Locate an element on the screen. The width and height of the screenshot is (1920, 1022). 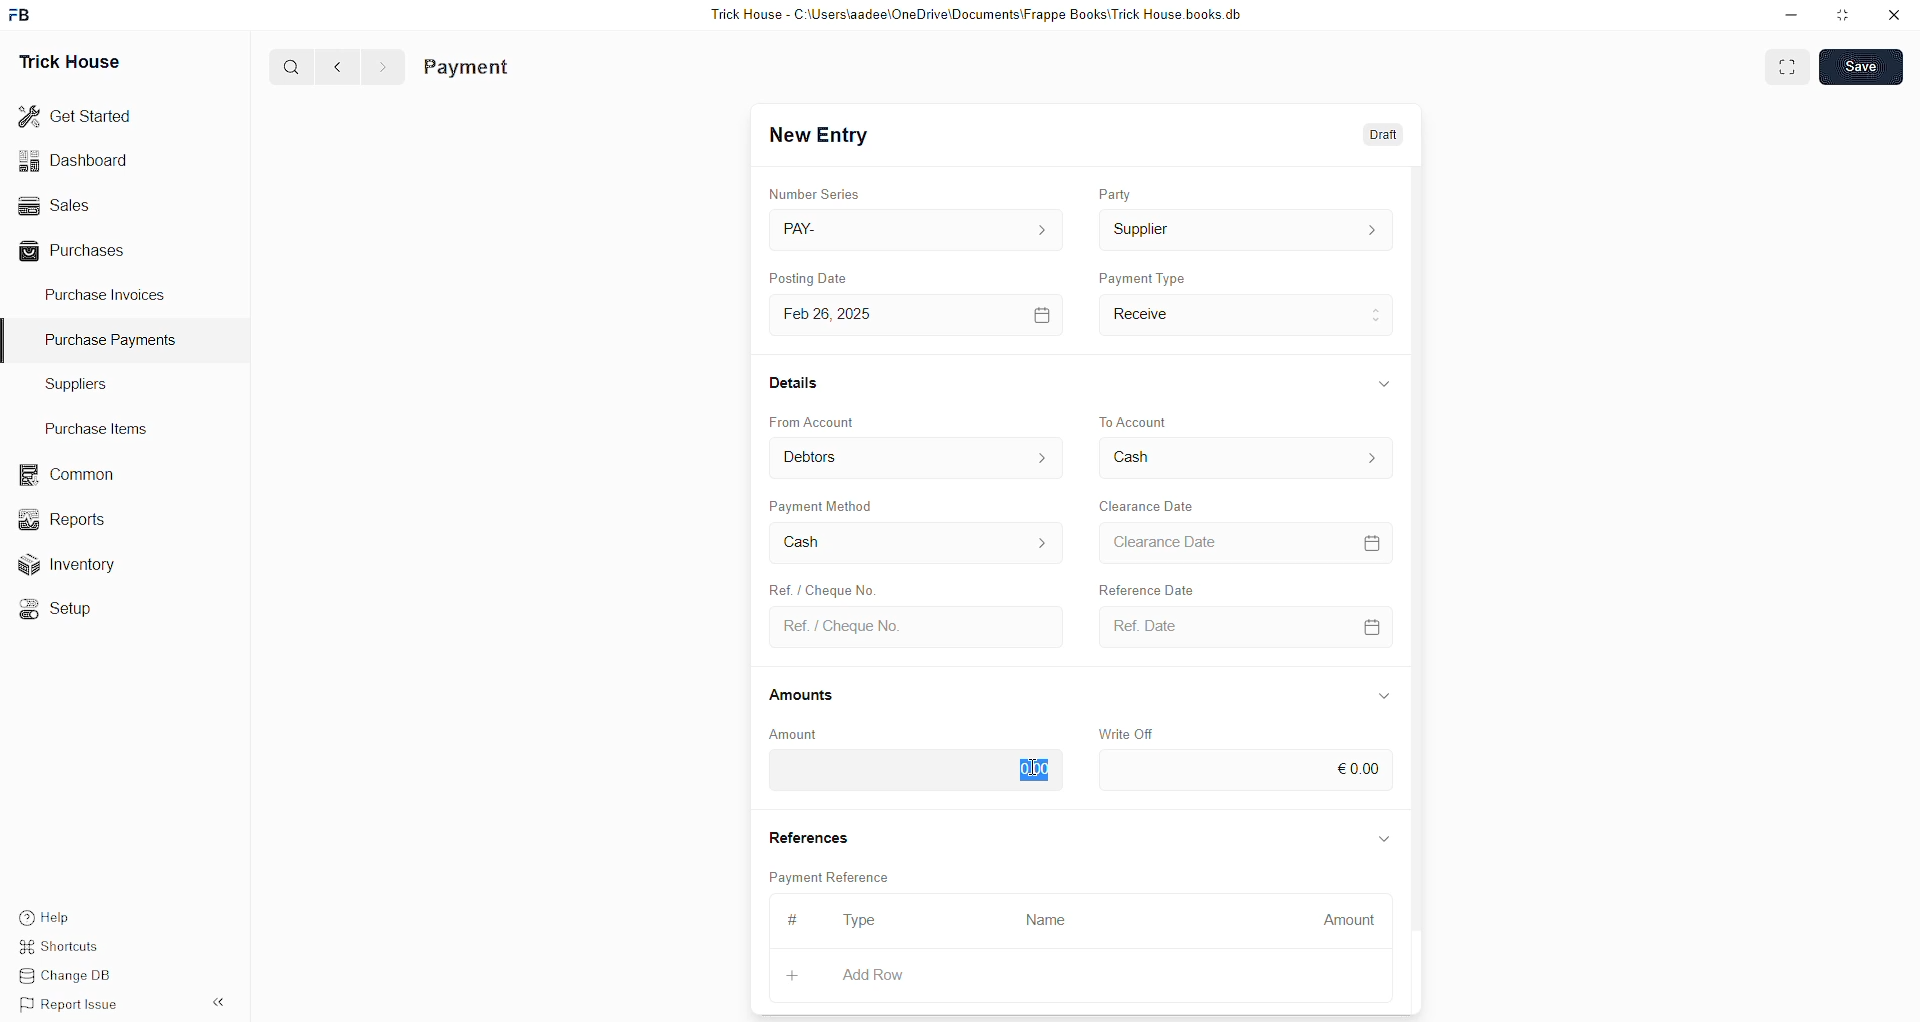
Add Row is located at coordinates (872, 974).